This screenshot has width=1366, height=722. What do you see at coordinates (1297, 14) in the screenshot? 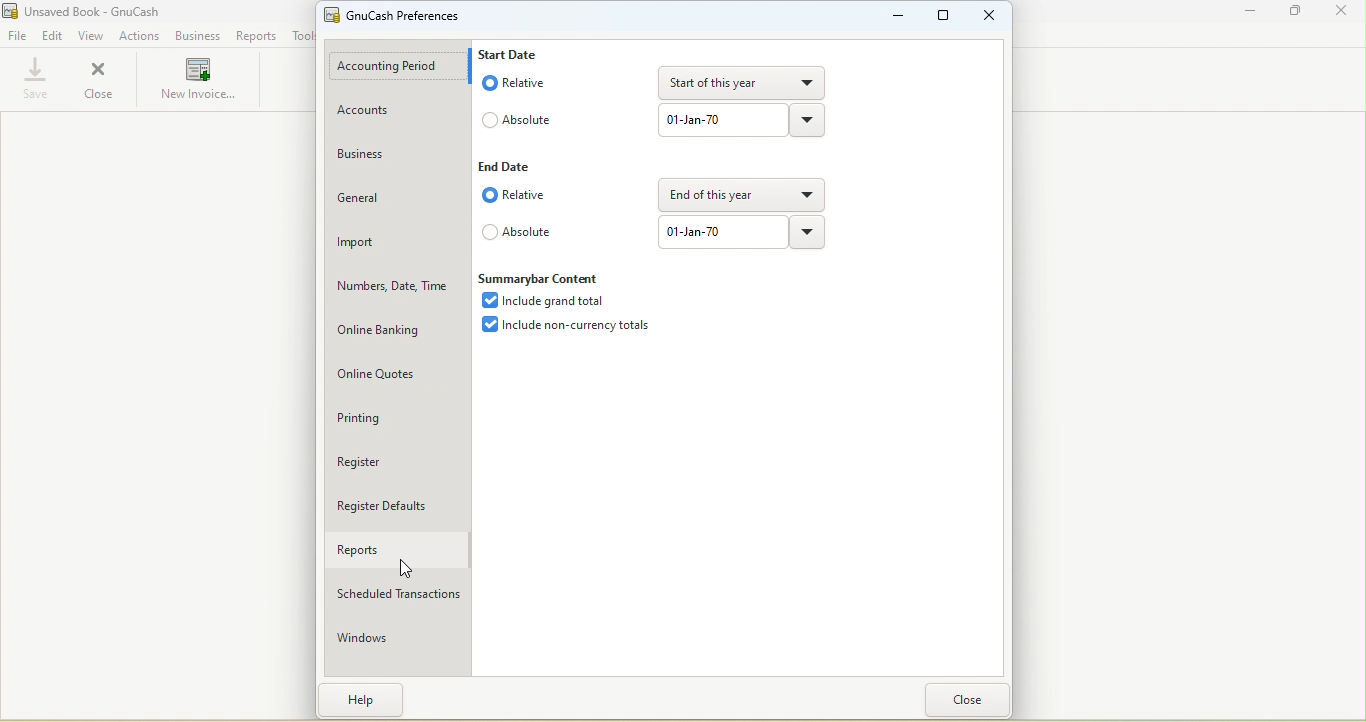
I see `Maximize` at bounding box center [1297, 14].